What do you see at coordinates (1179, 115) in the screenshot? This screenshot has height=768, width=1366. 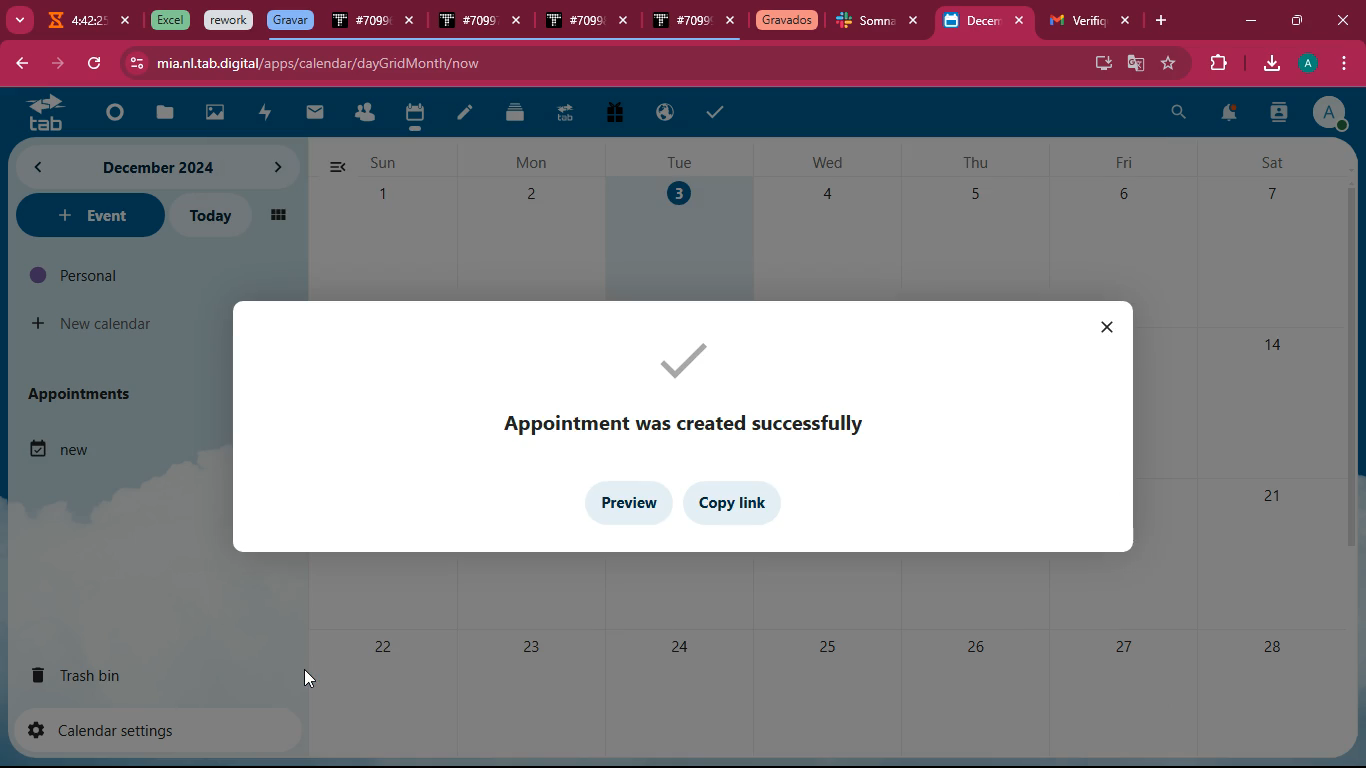 I see `search` at bounding box center [1179, 115].